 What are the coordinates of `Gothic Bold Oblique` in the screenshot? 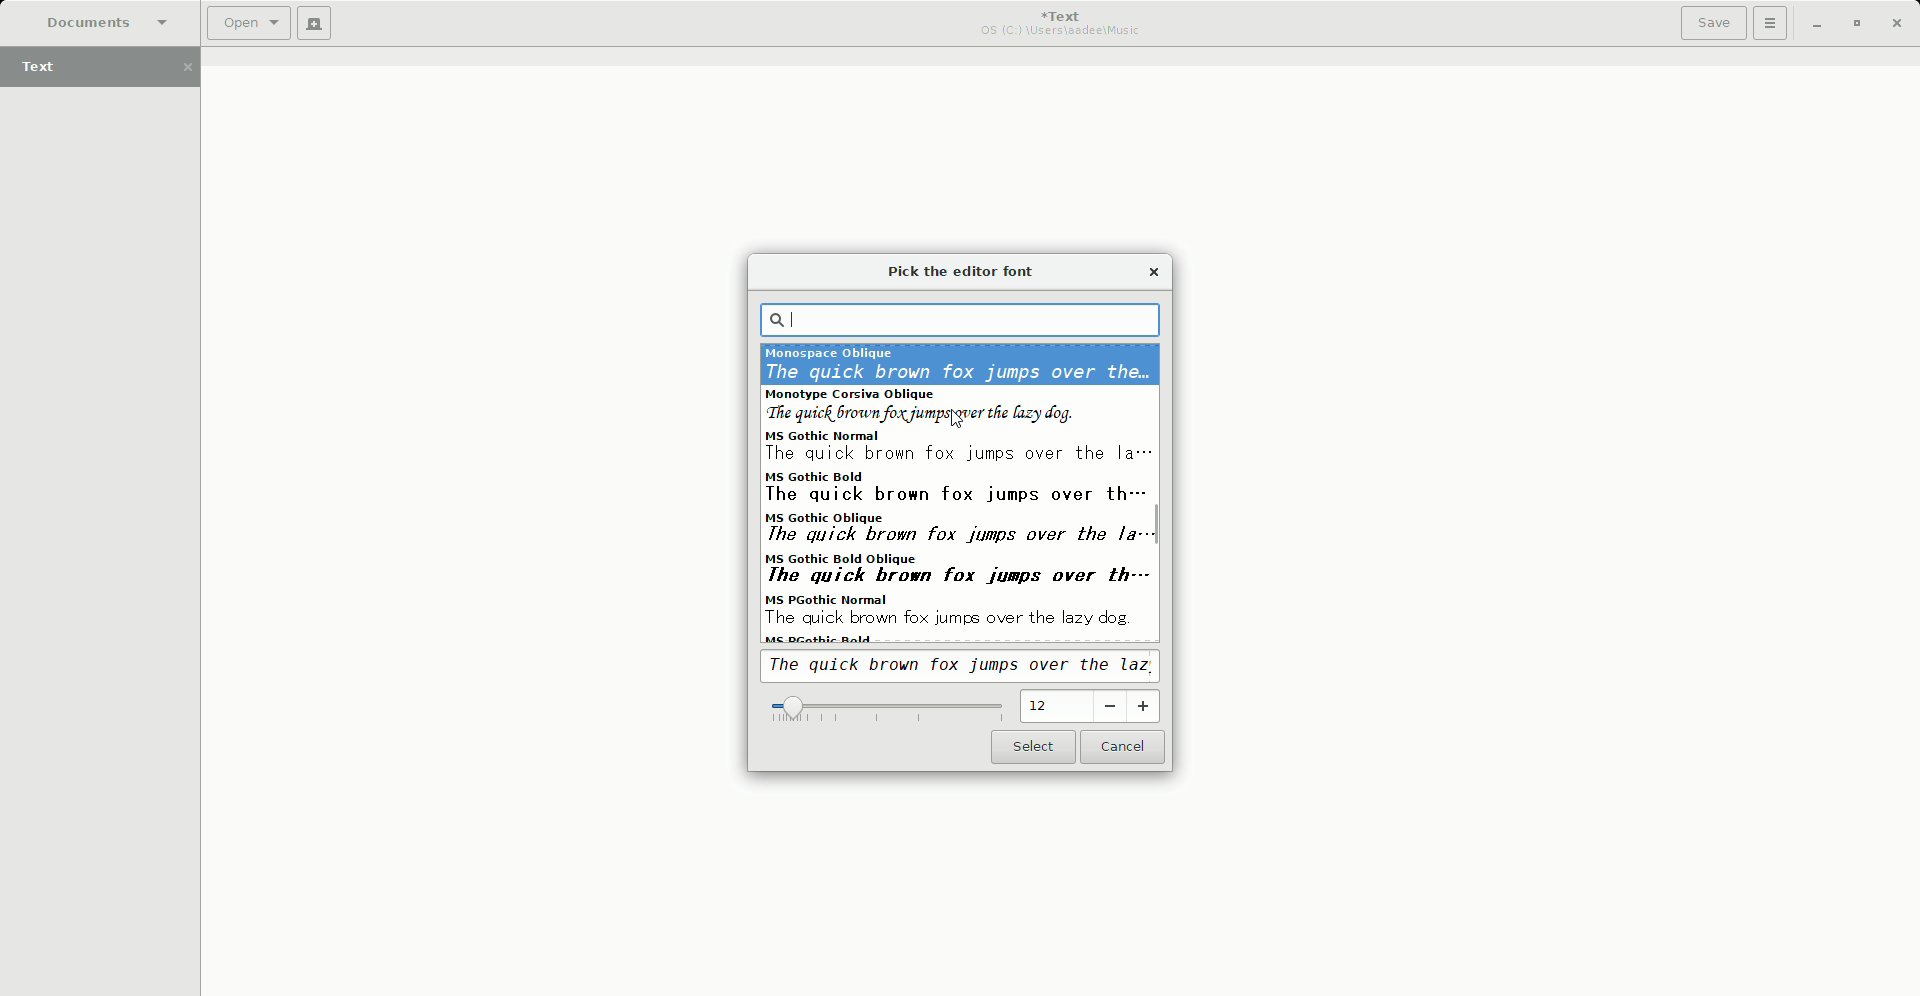 It's located at (958, 572).